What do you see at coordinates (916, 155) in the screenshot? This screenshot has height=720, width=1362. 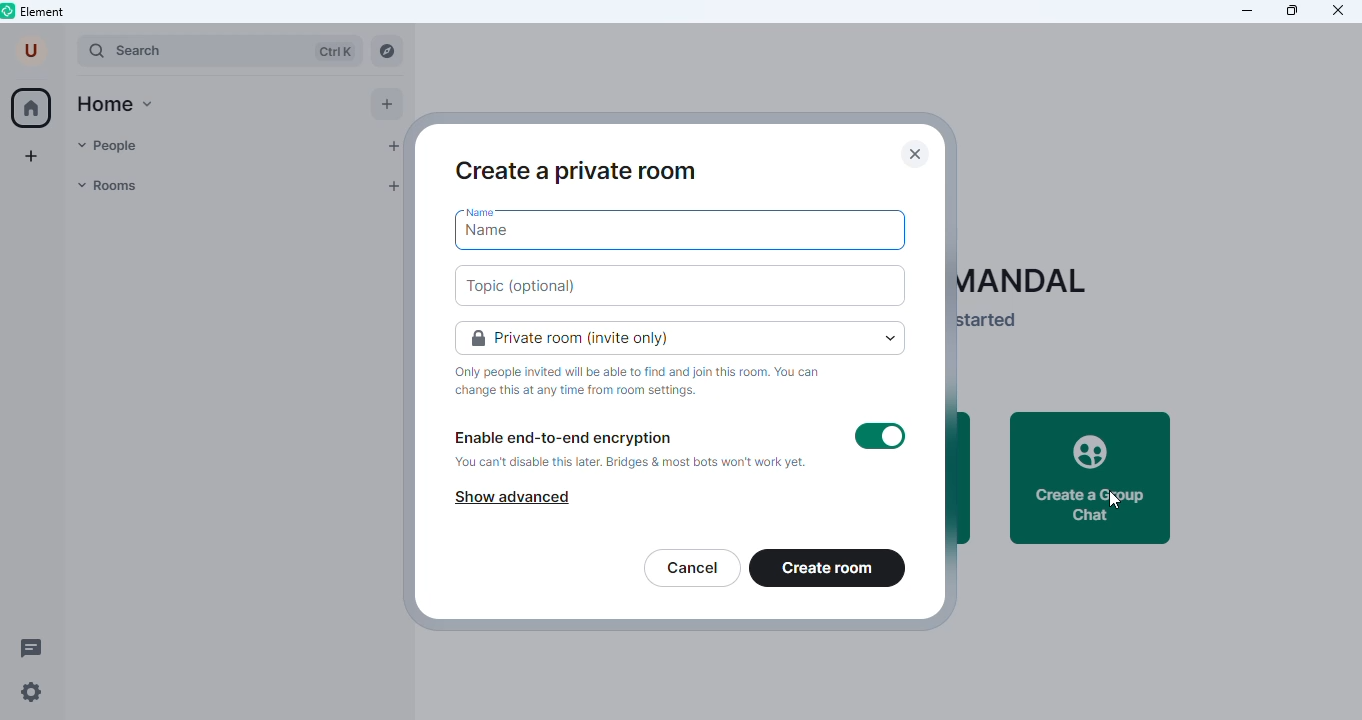 I see `close` at bounding box center [916, 155].